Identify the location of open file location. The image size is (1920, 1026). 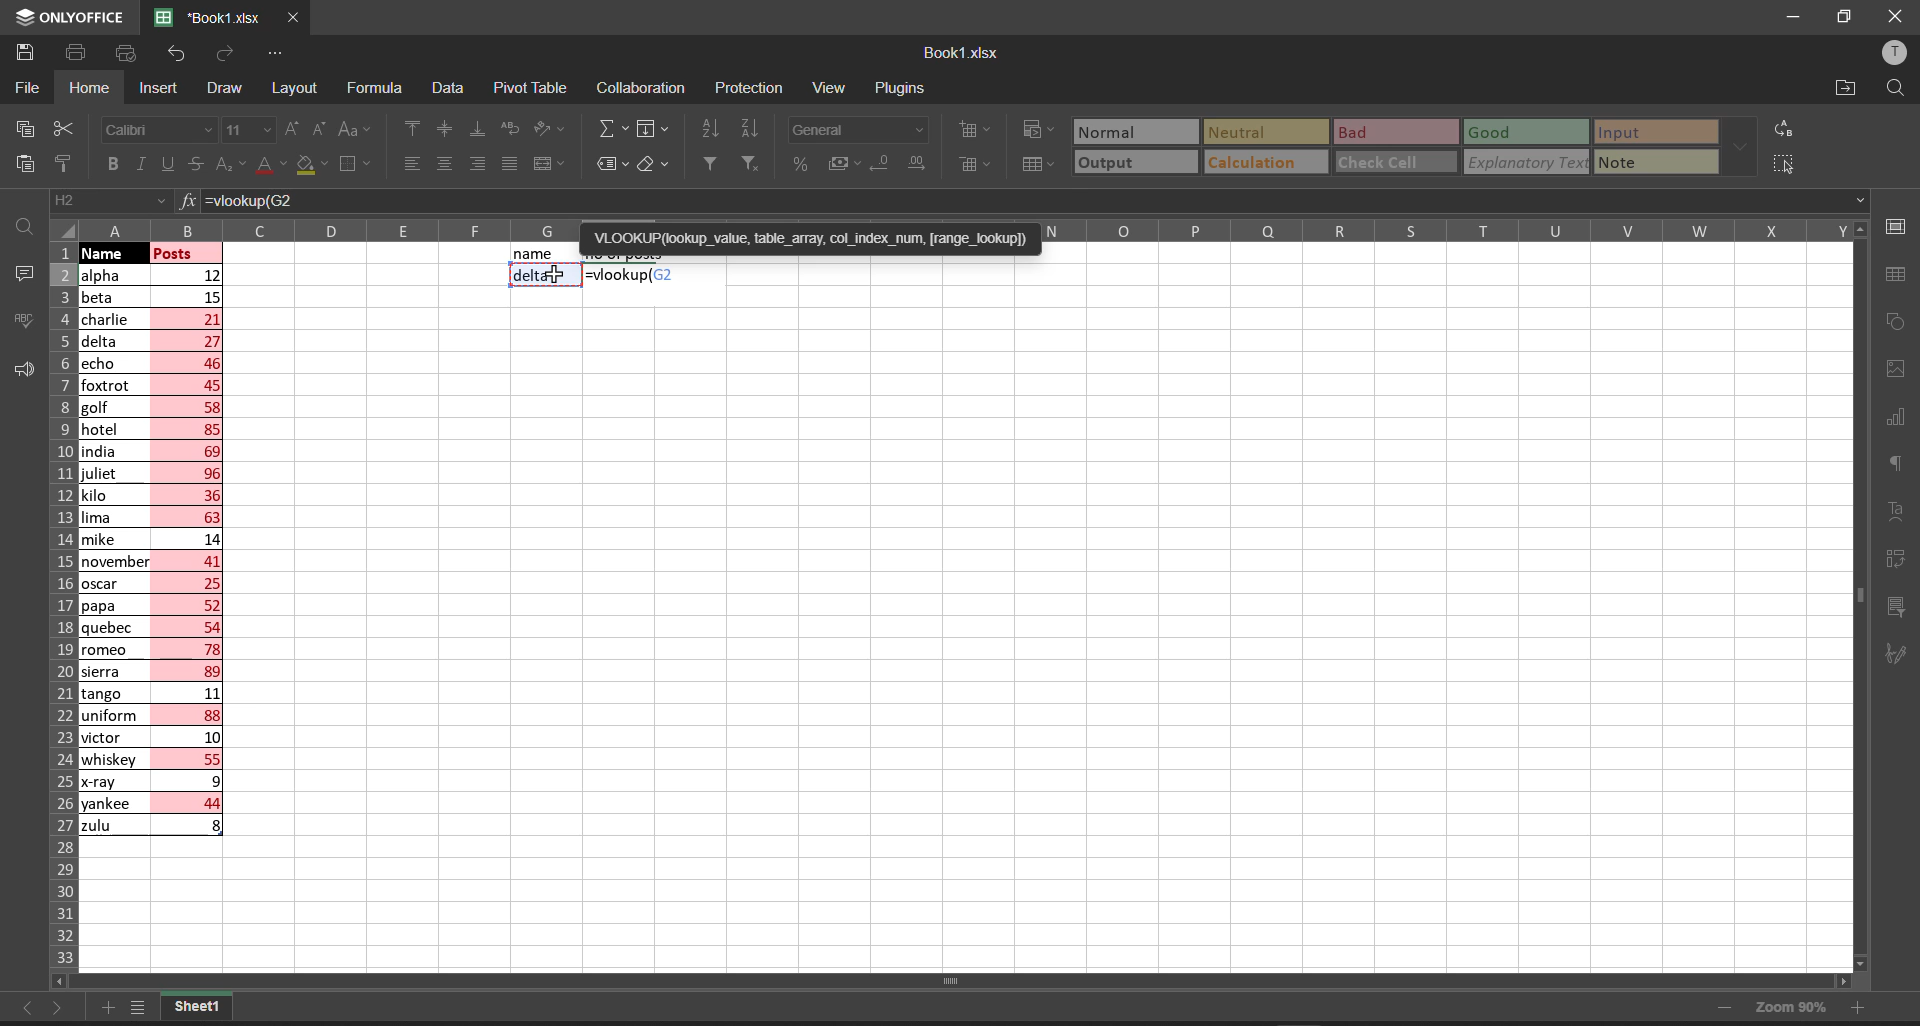
(1848, 86).